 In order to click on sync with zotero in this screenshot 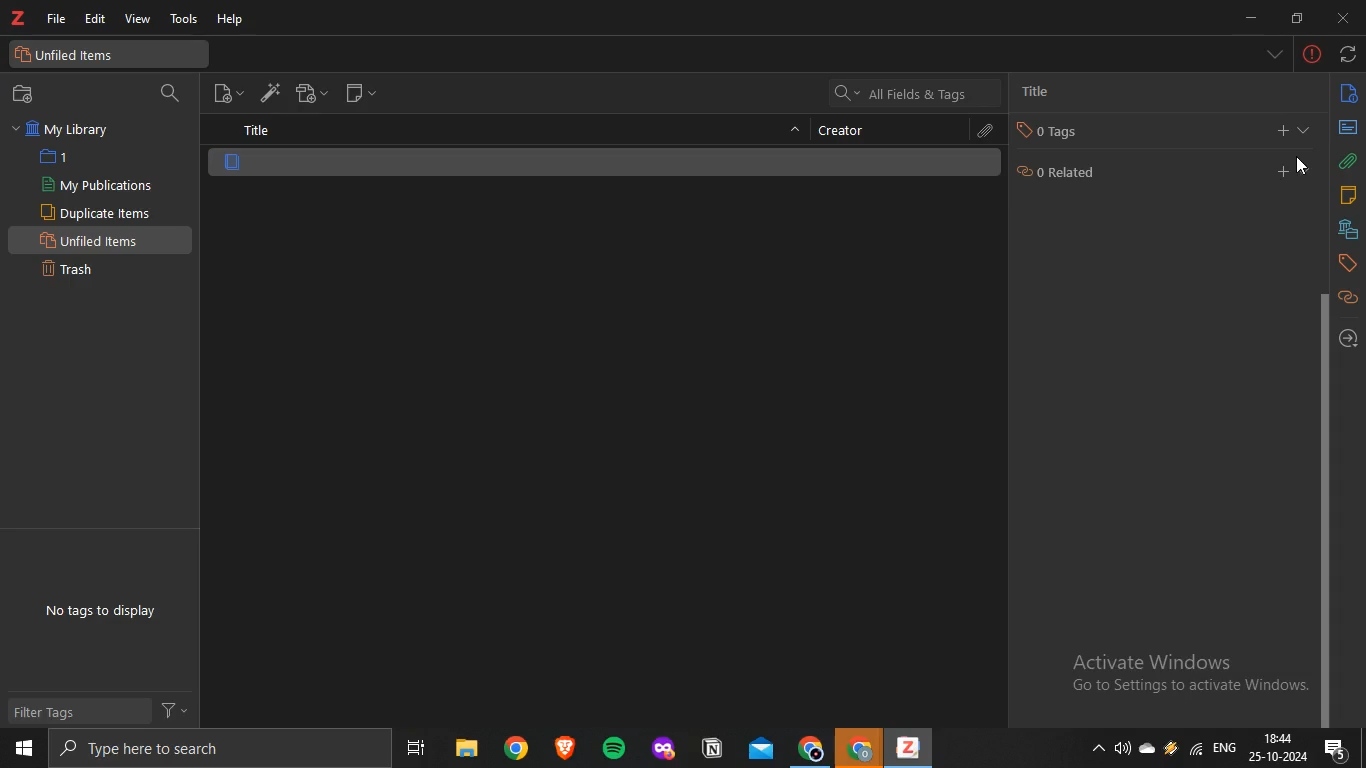, I will do `click(1348, 55)`.